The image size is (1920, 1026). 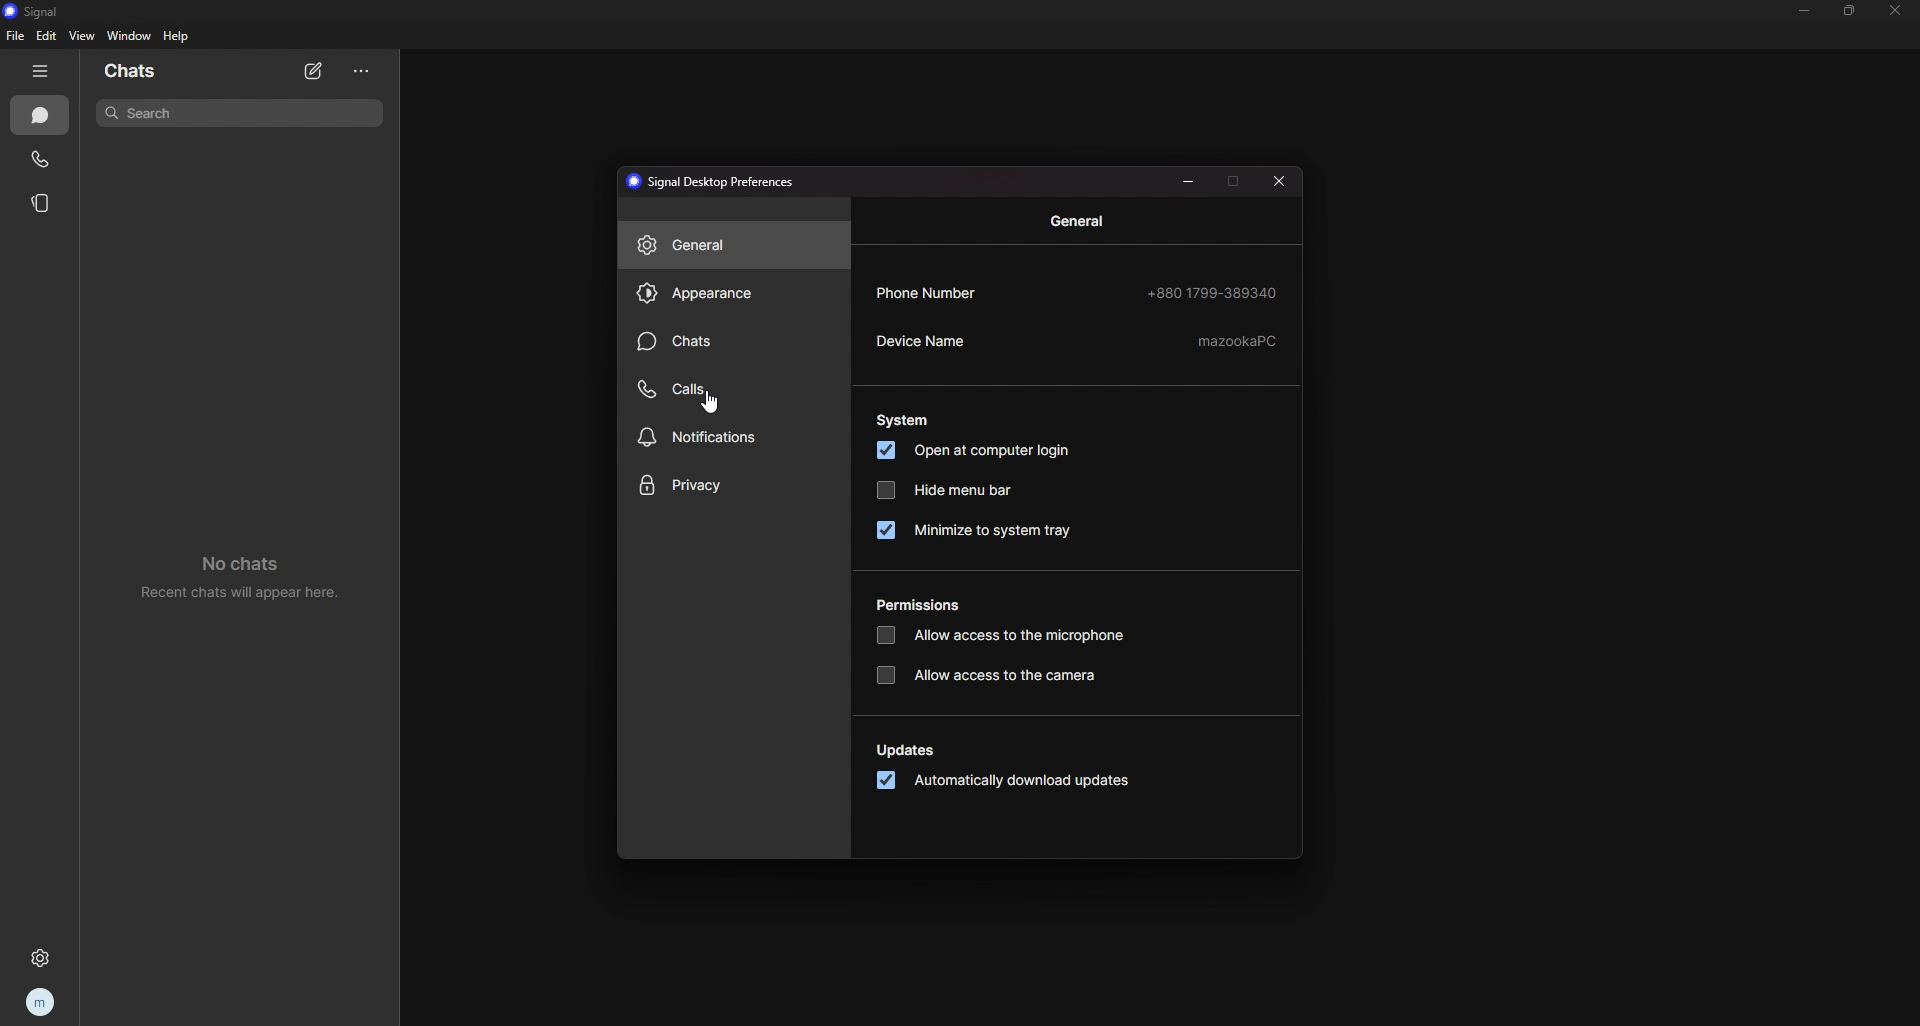 What do you see at coordinates (938, 291) in the screenshot?
I see `phone number` at bounding box center [938, 291].